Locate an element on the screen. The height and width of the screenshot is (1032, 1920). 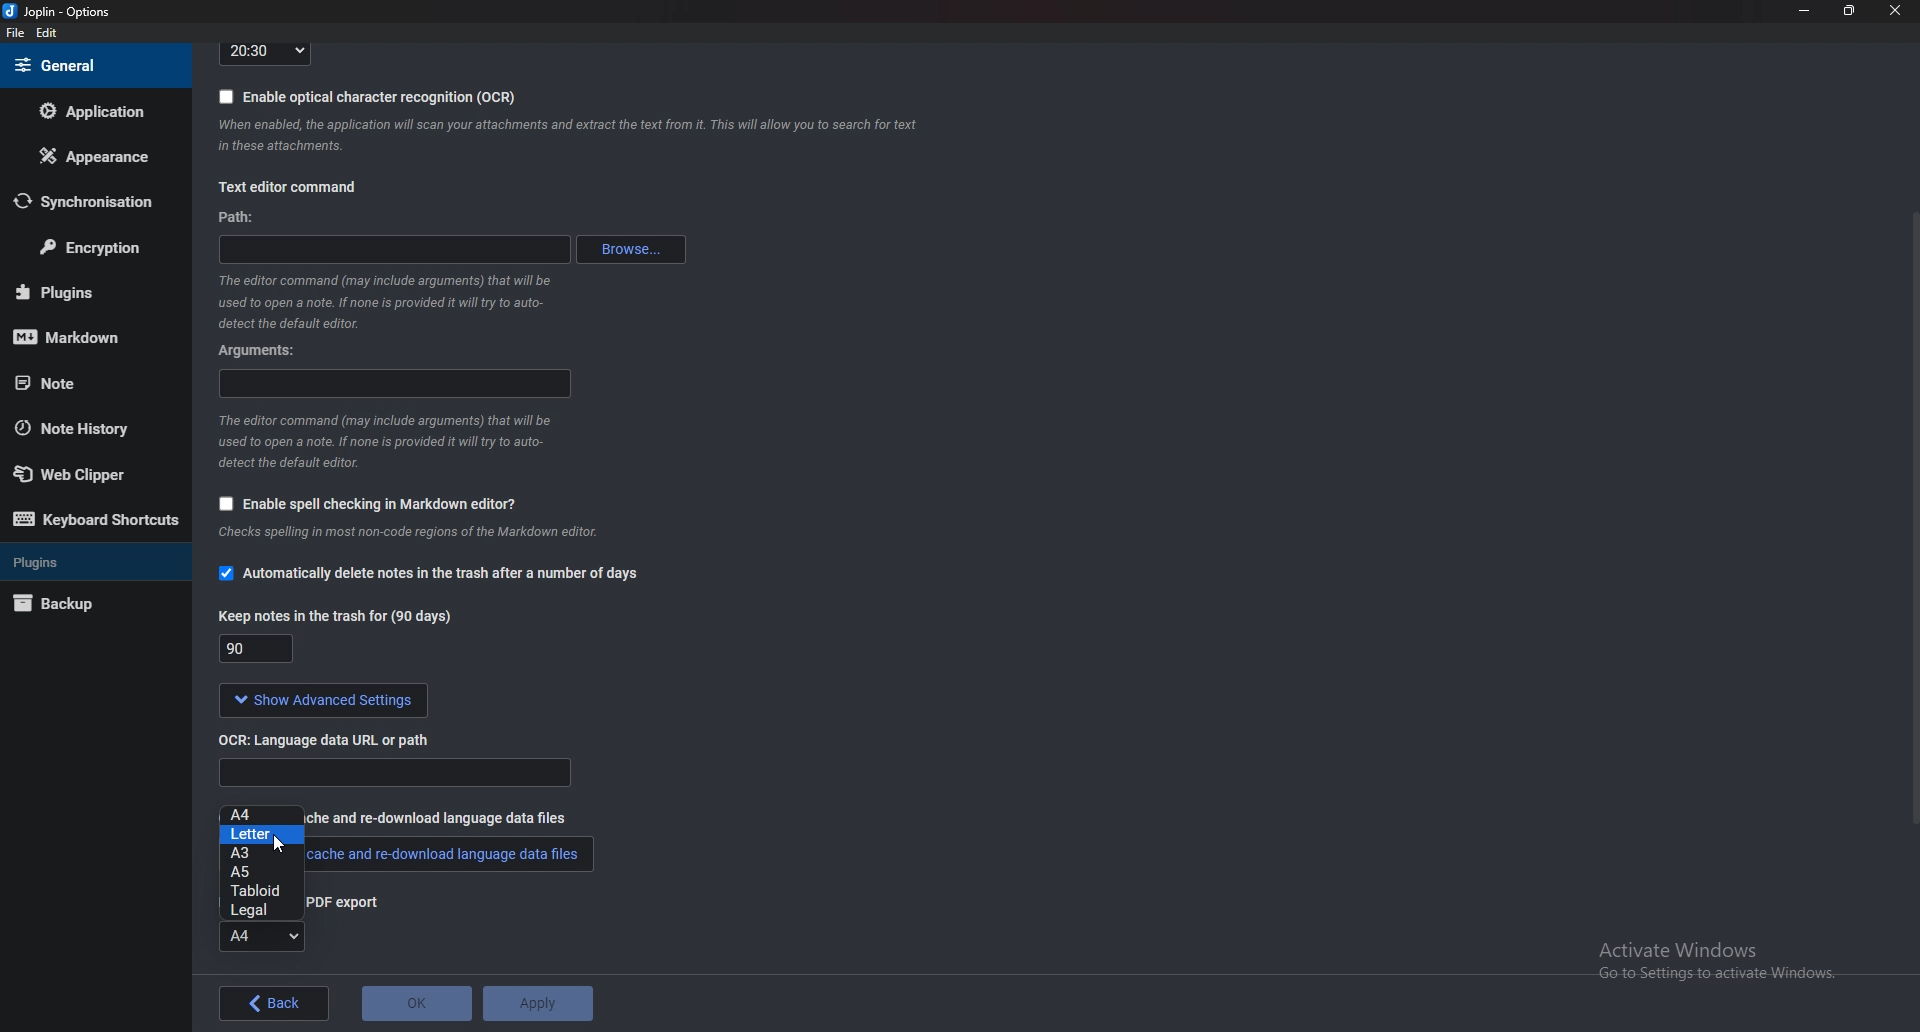
arguments is located at coordinates (398, 384).